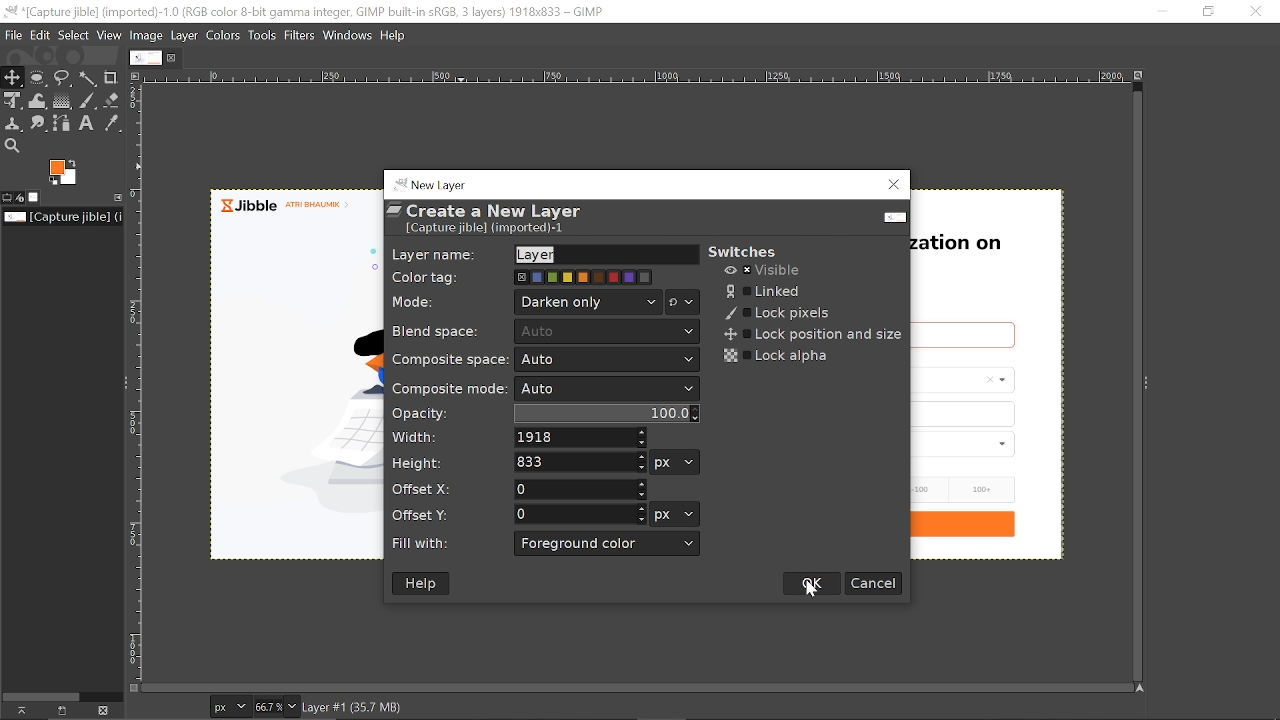 This screenshot has width=1280, height=720. What do you see at coordinates (608, 389) in the screenshot?
I see `Composite mode` at bounding box center [608, 389].